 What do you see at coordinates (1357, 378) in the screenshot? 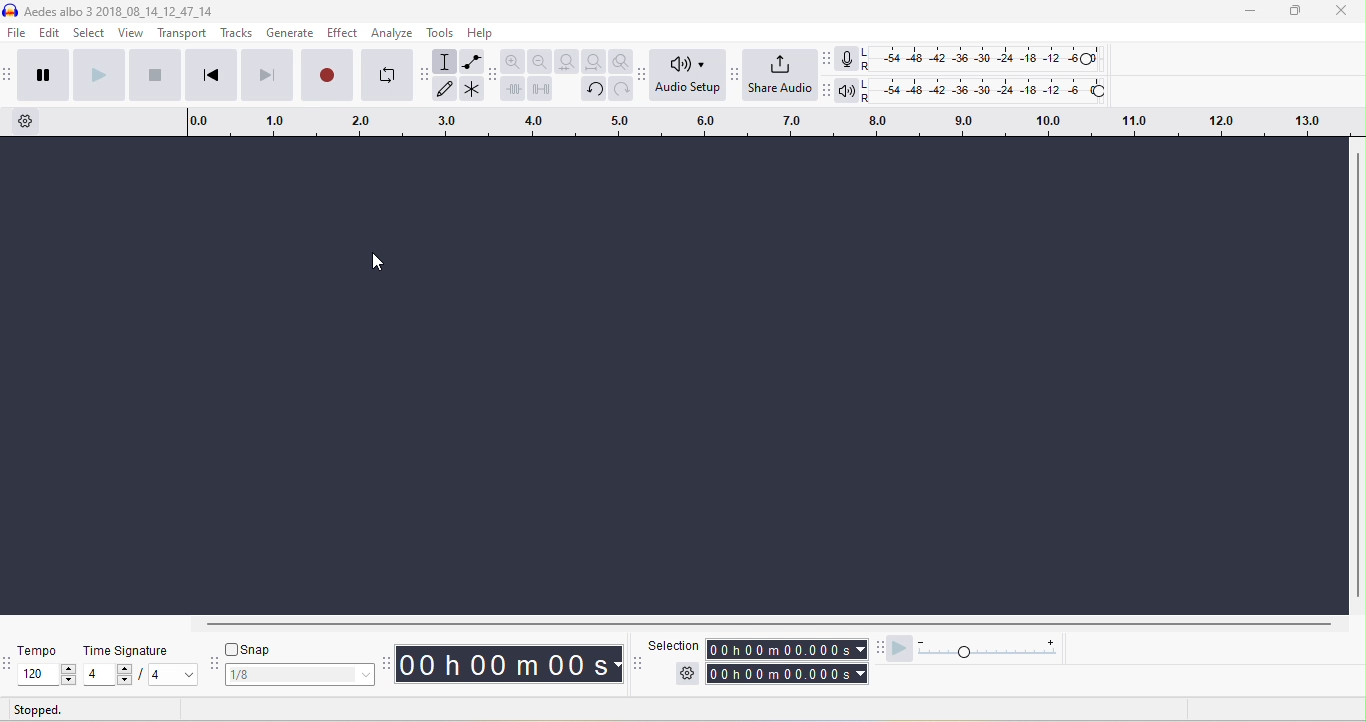
I see `vertical scroll bar` at bounding box center [1357, 378].